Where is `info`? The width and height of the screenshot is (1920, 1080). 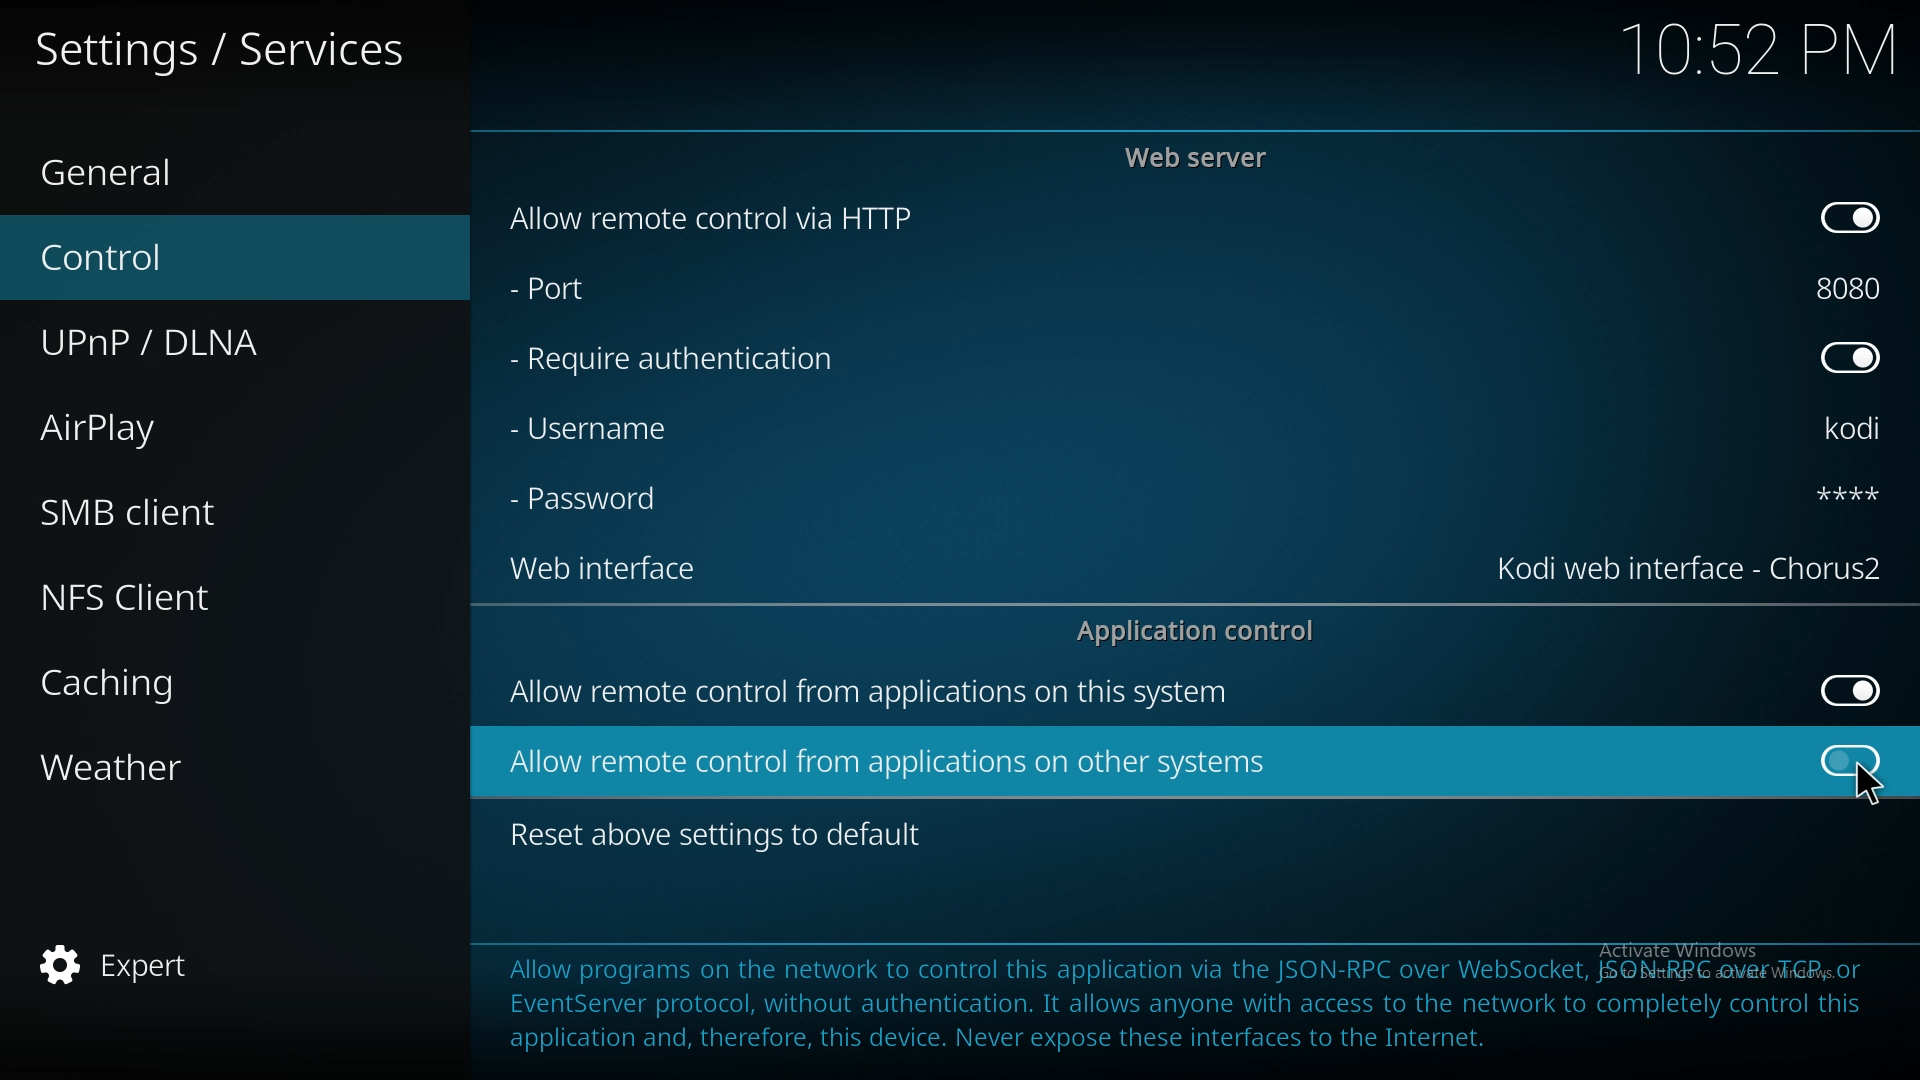
info is located at coordinates (1182, 1000).